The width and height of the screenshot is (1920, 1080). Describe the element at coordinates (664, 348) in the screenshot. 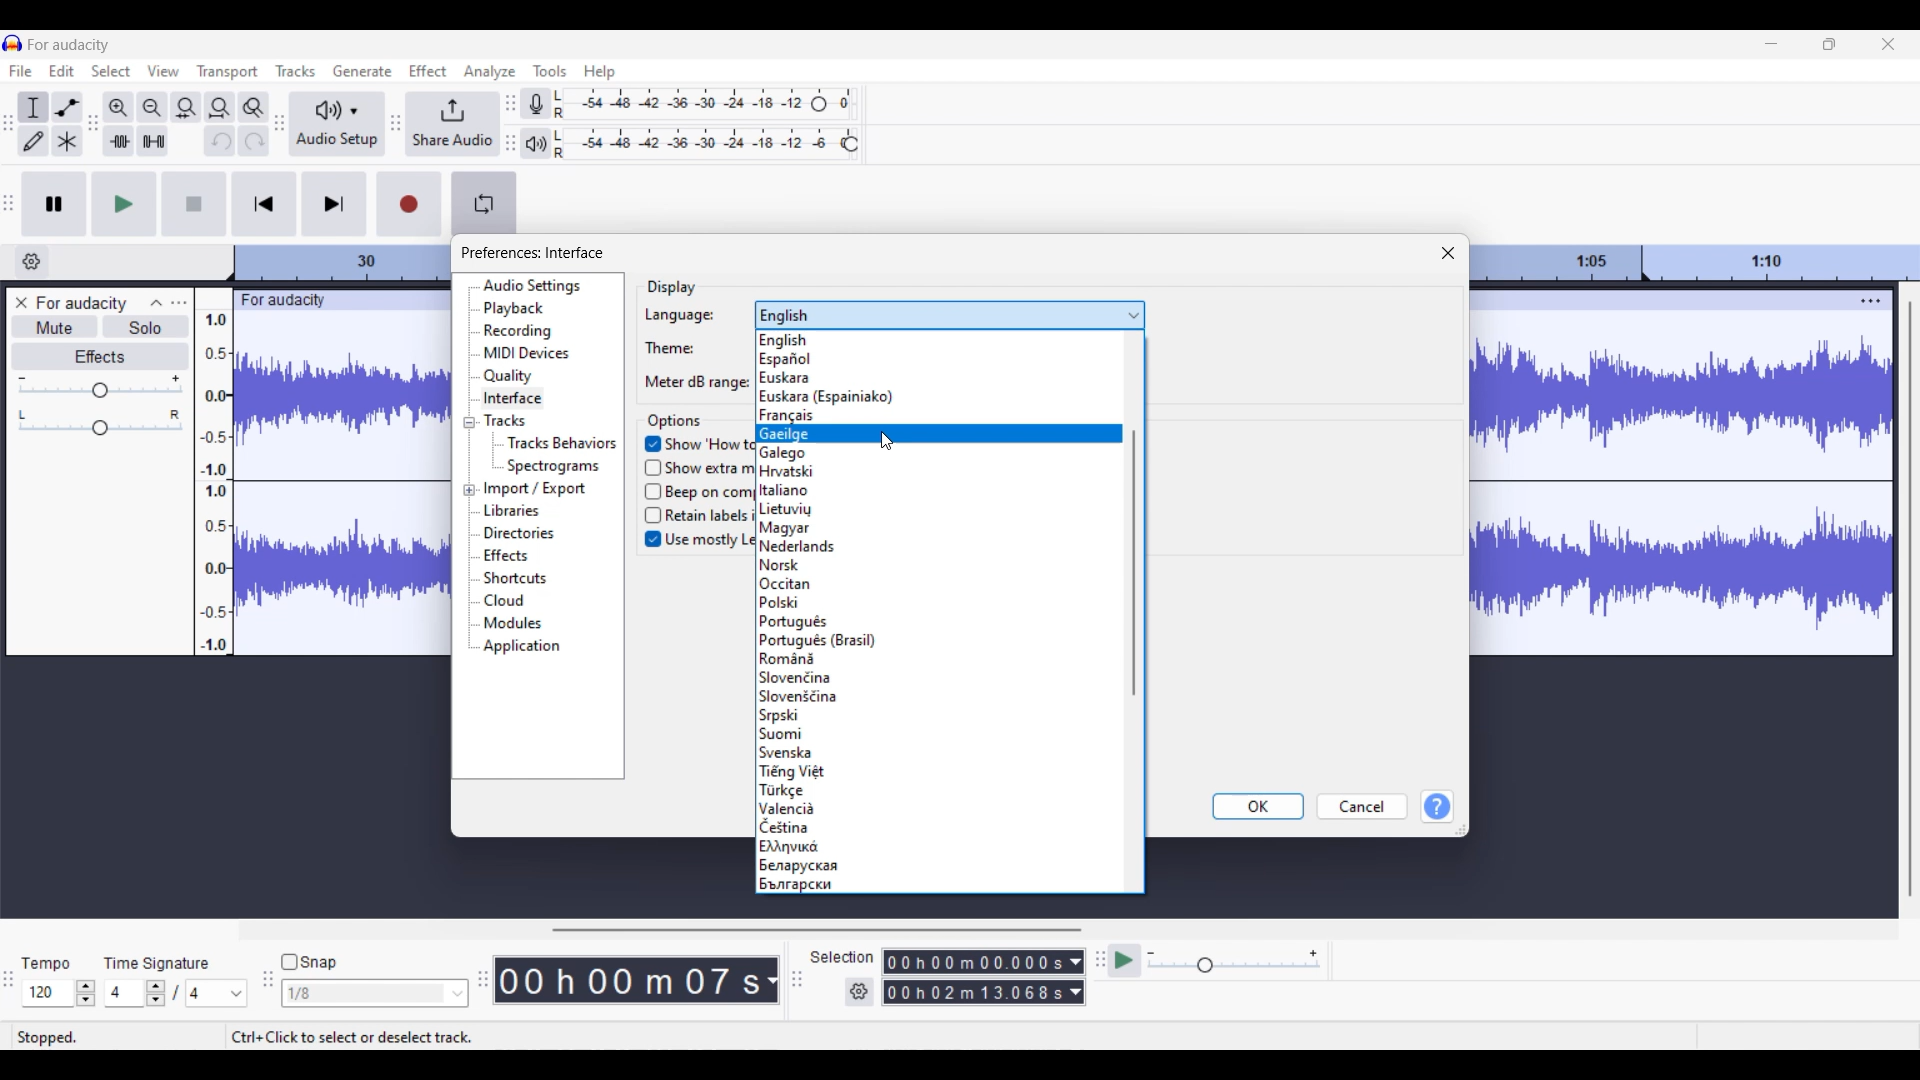

I see `Theme:` at that location.